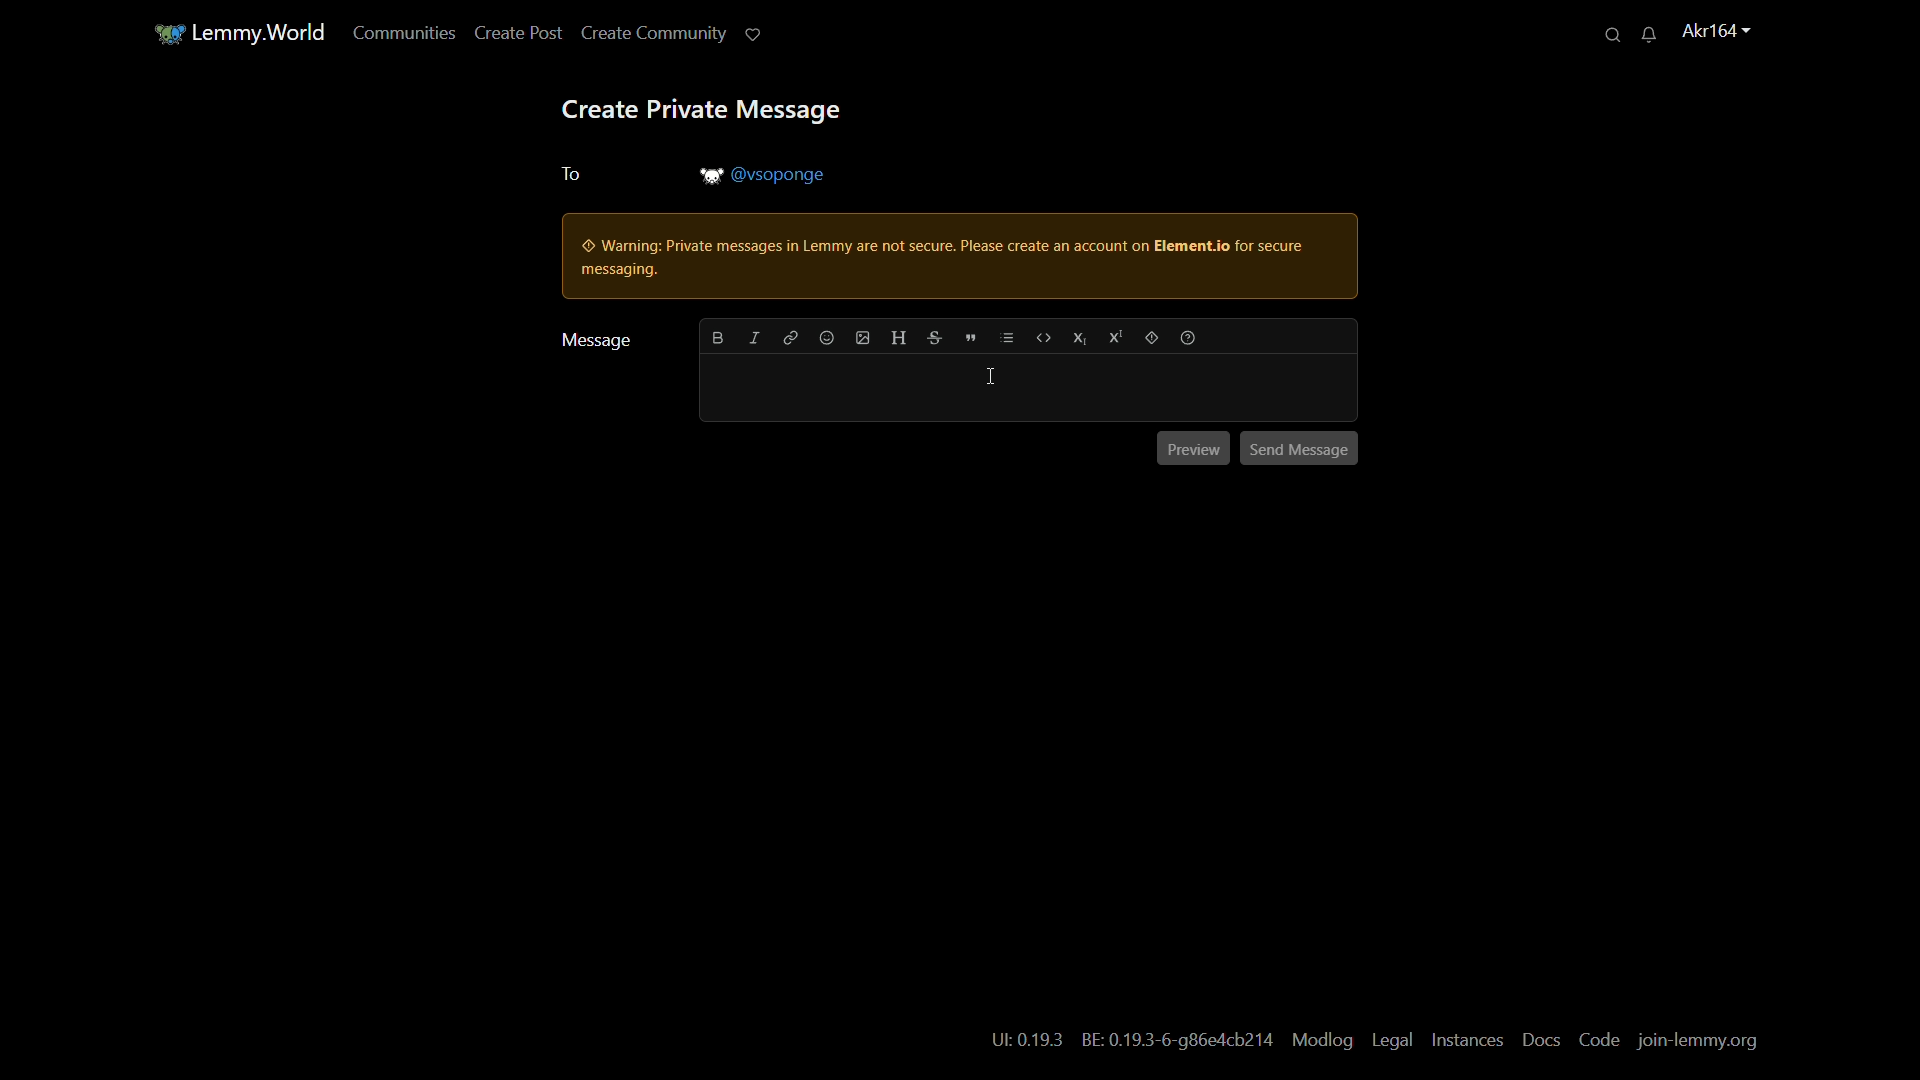 This screenshot has height=1080, width=1920. I want to click on header, so click(899, 338).